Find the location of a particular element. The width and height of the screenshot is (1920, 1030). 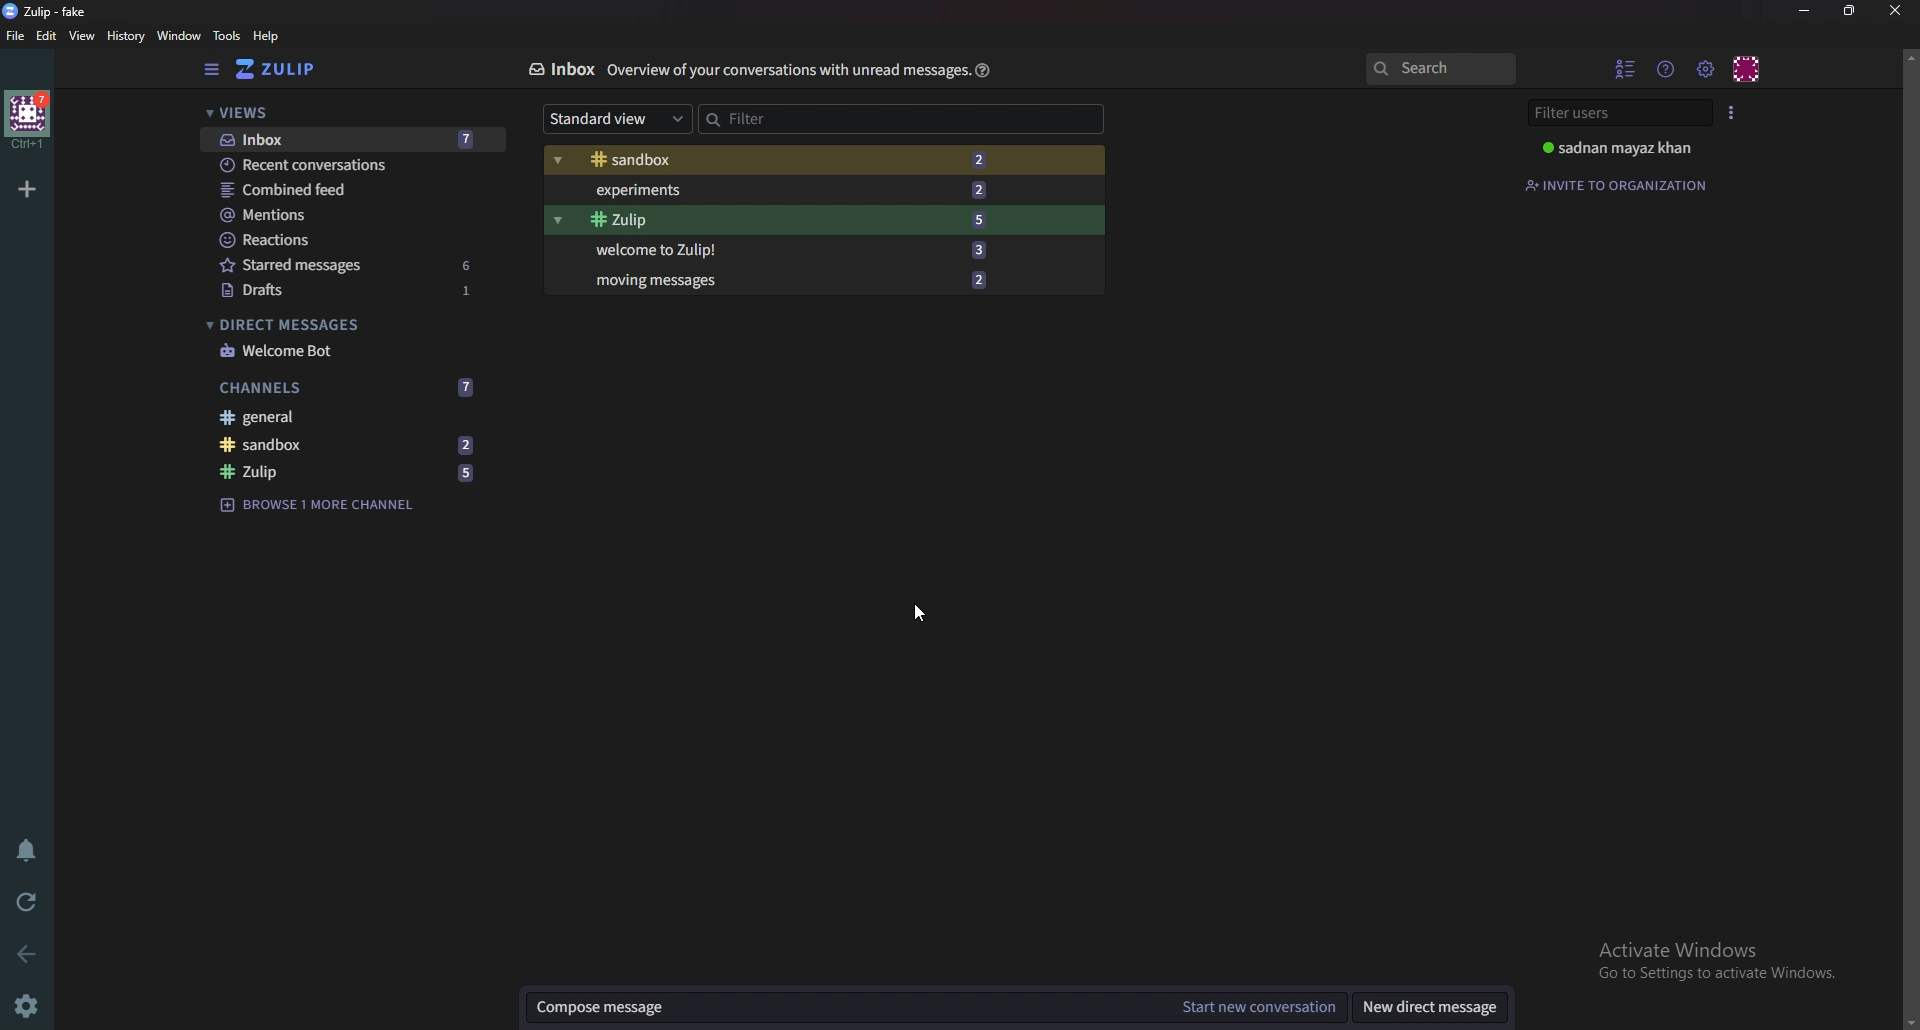

Window is located at coordinates (180, 36).